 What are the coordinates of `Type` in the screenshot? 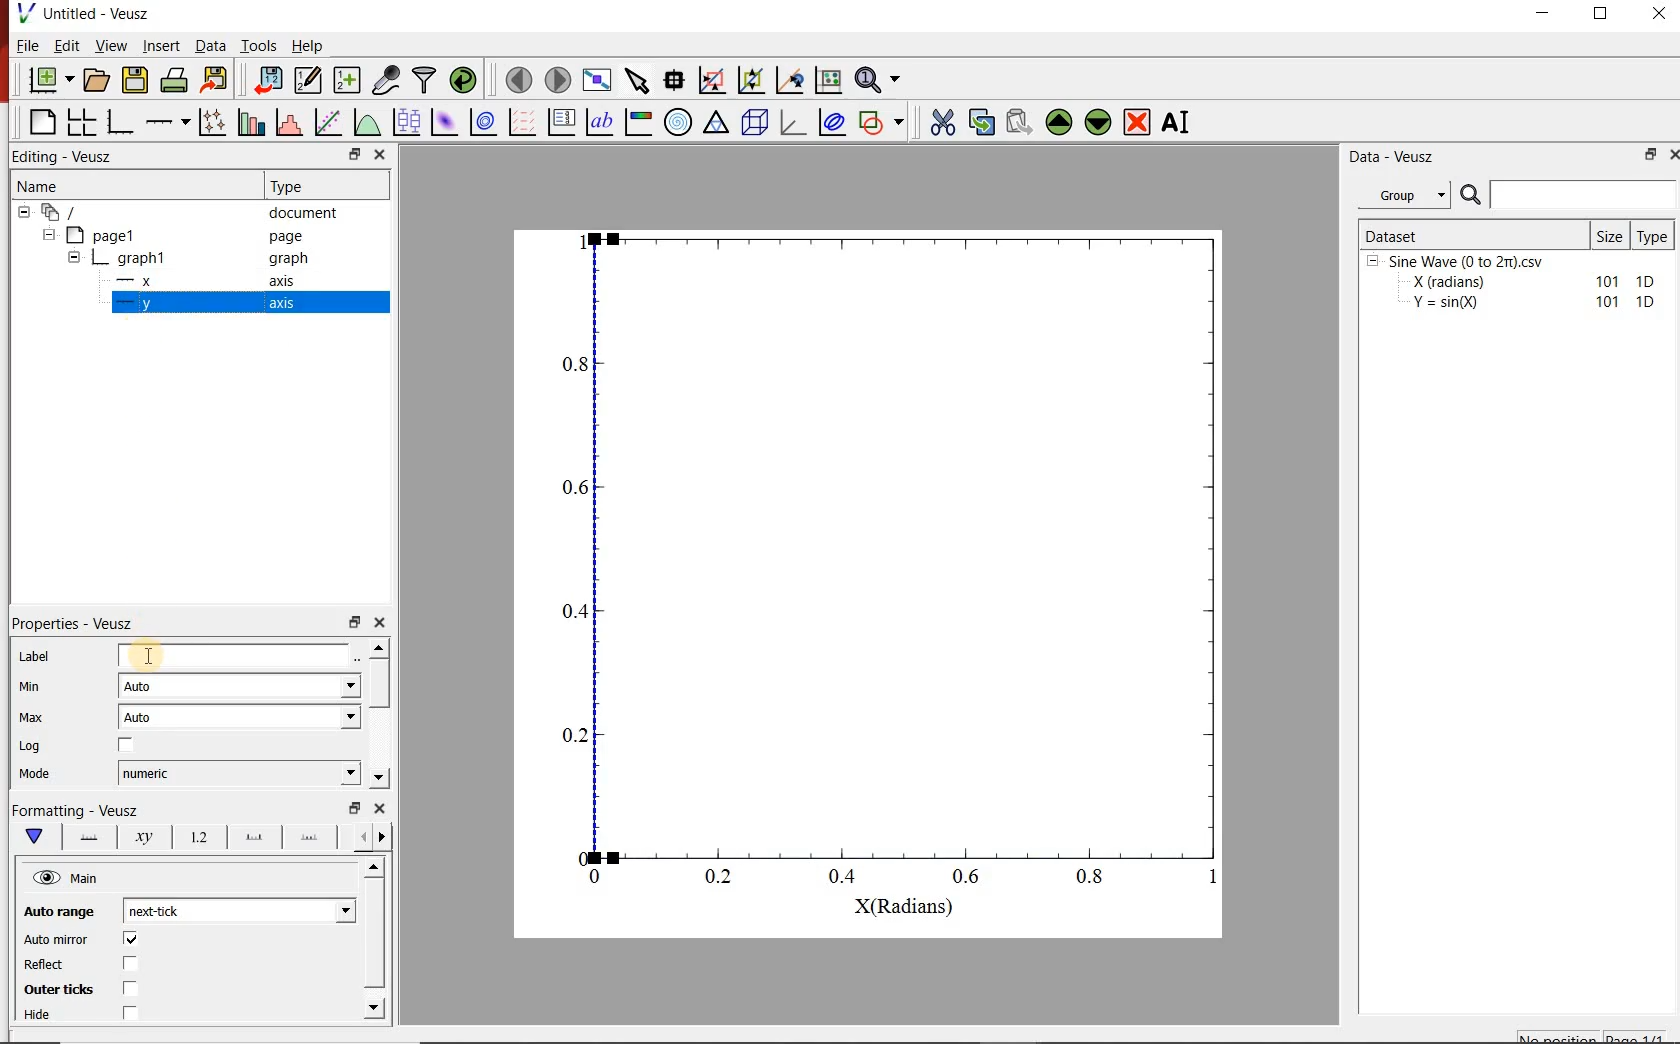 It's located at (292, 184).